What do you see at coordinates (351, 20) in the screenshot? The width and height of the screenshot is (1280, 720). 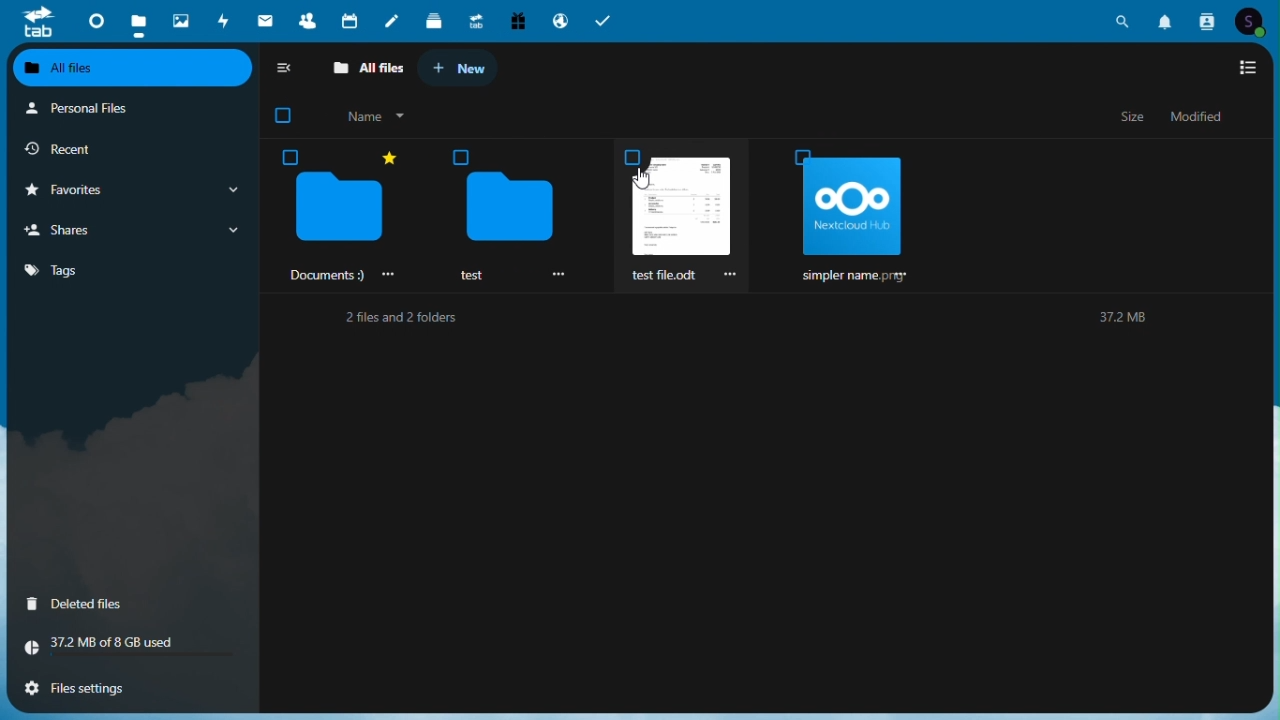 I see `Calendar` at bounding box center [351, 20].